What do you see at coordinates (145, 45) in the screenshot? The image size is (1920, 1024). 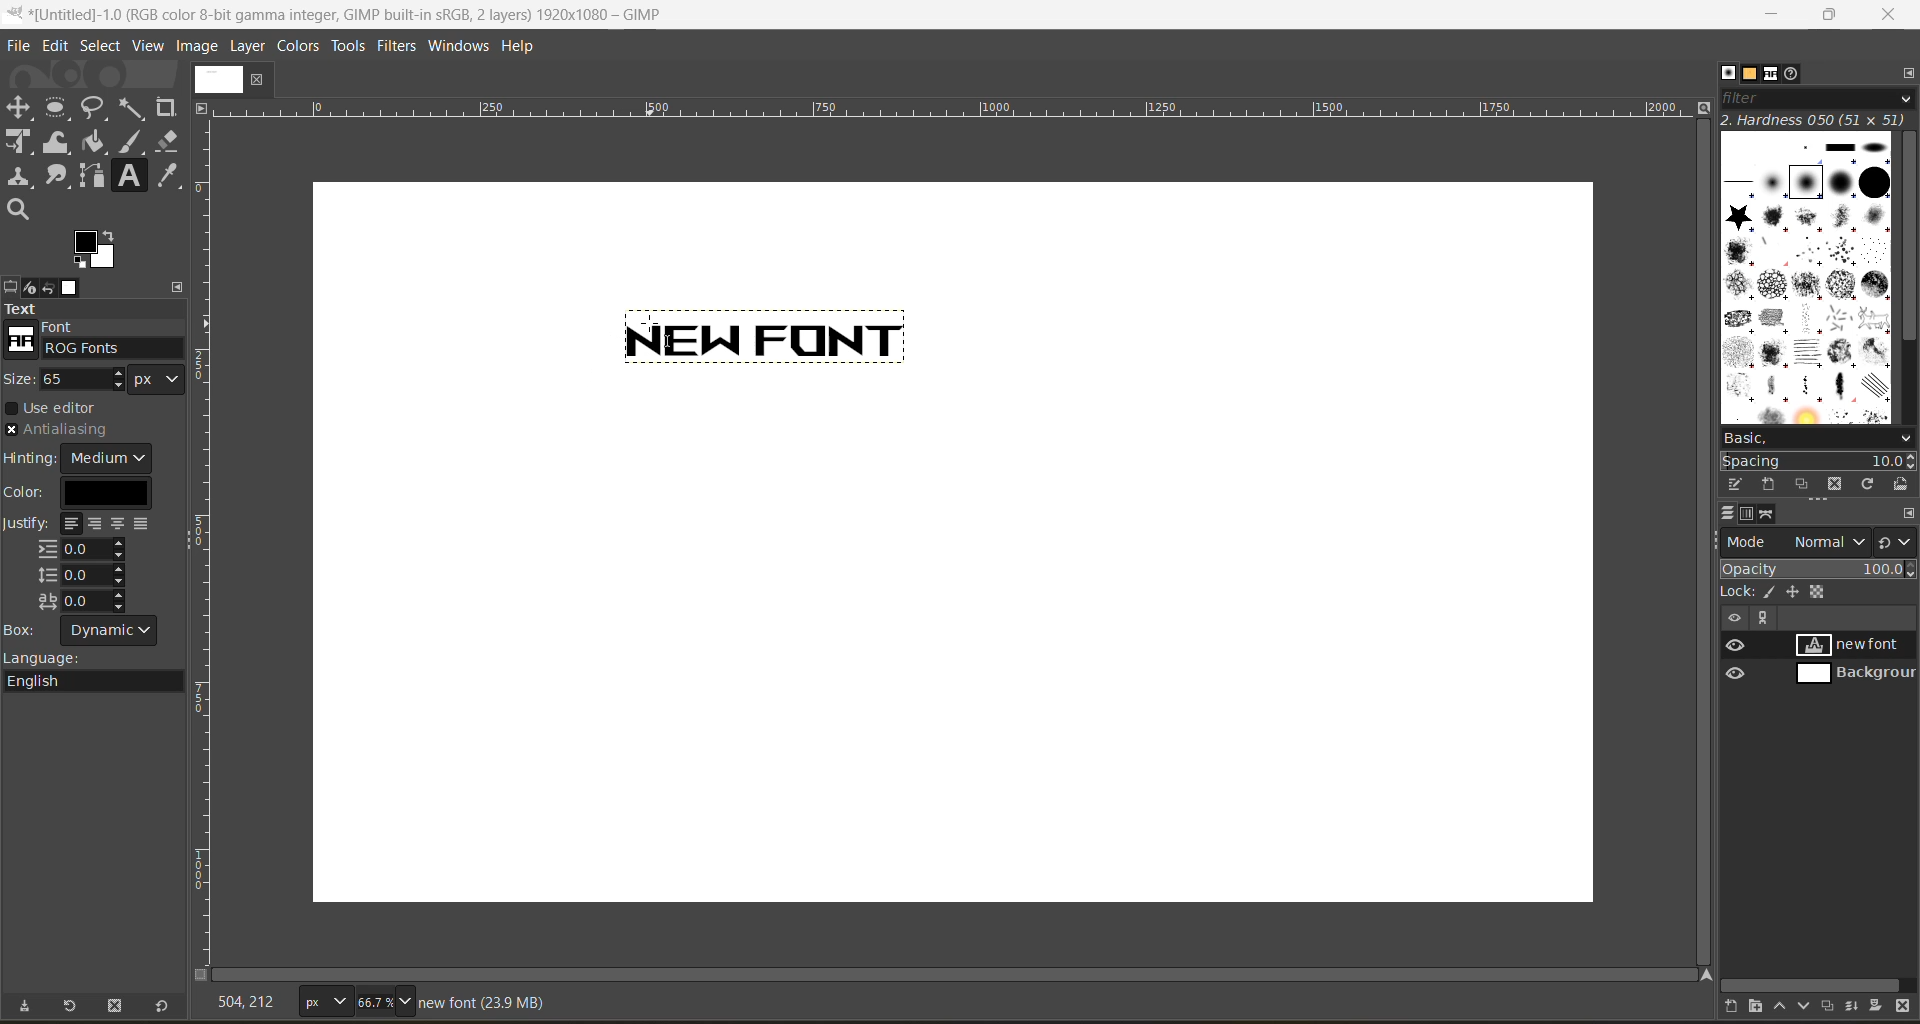 I see `view` at bounding box center [145, 45].